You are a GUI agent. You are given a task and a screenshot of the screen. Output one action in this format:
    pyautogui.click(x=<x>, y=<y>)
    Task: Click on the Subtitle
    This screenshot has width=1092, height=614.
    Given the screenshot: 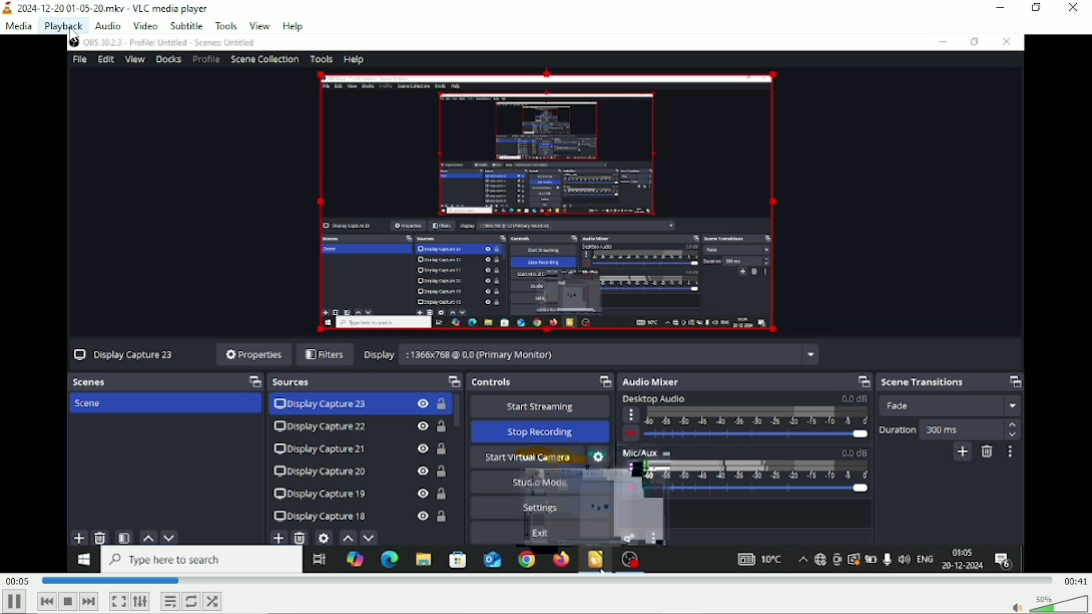 What is the action you would take?
    pyautogui.click(x=188, y=26)
    